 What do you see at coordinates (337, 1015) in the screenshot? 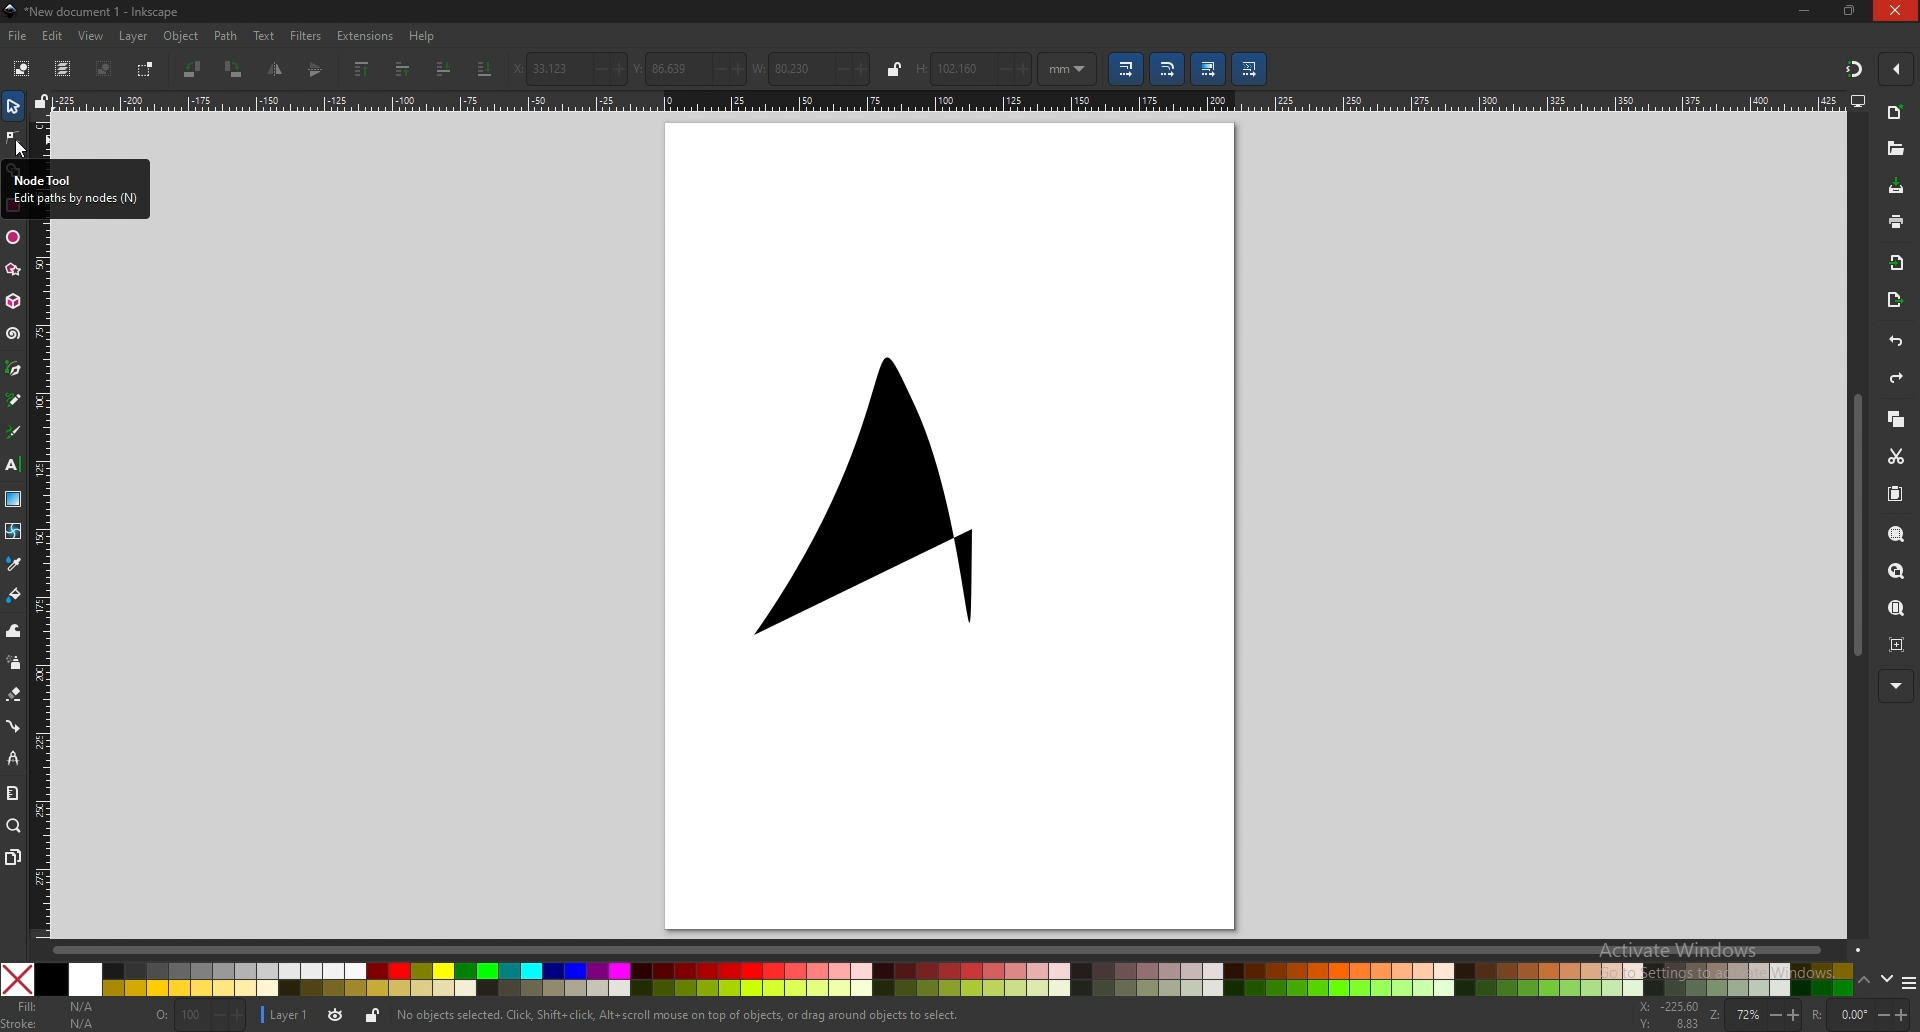
I see `toggle visibility` at bounding box center [337, 1015].